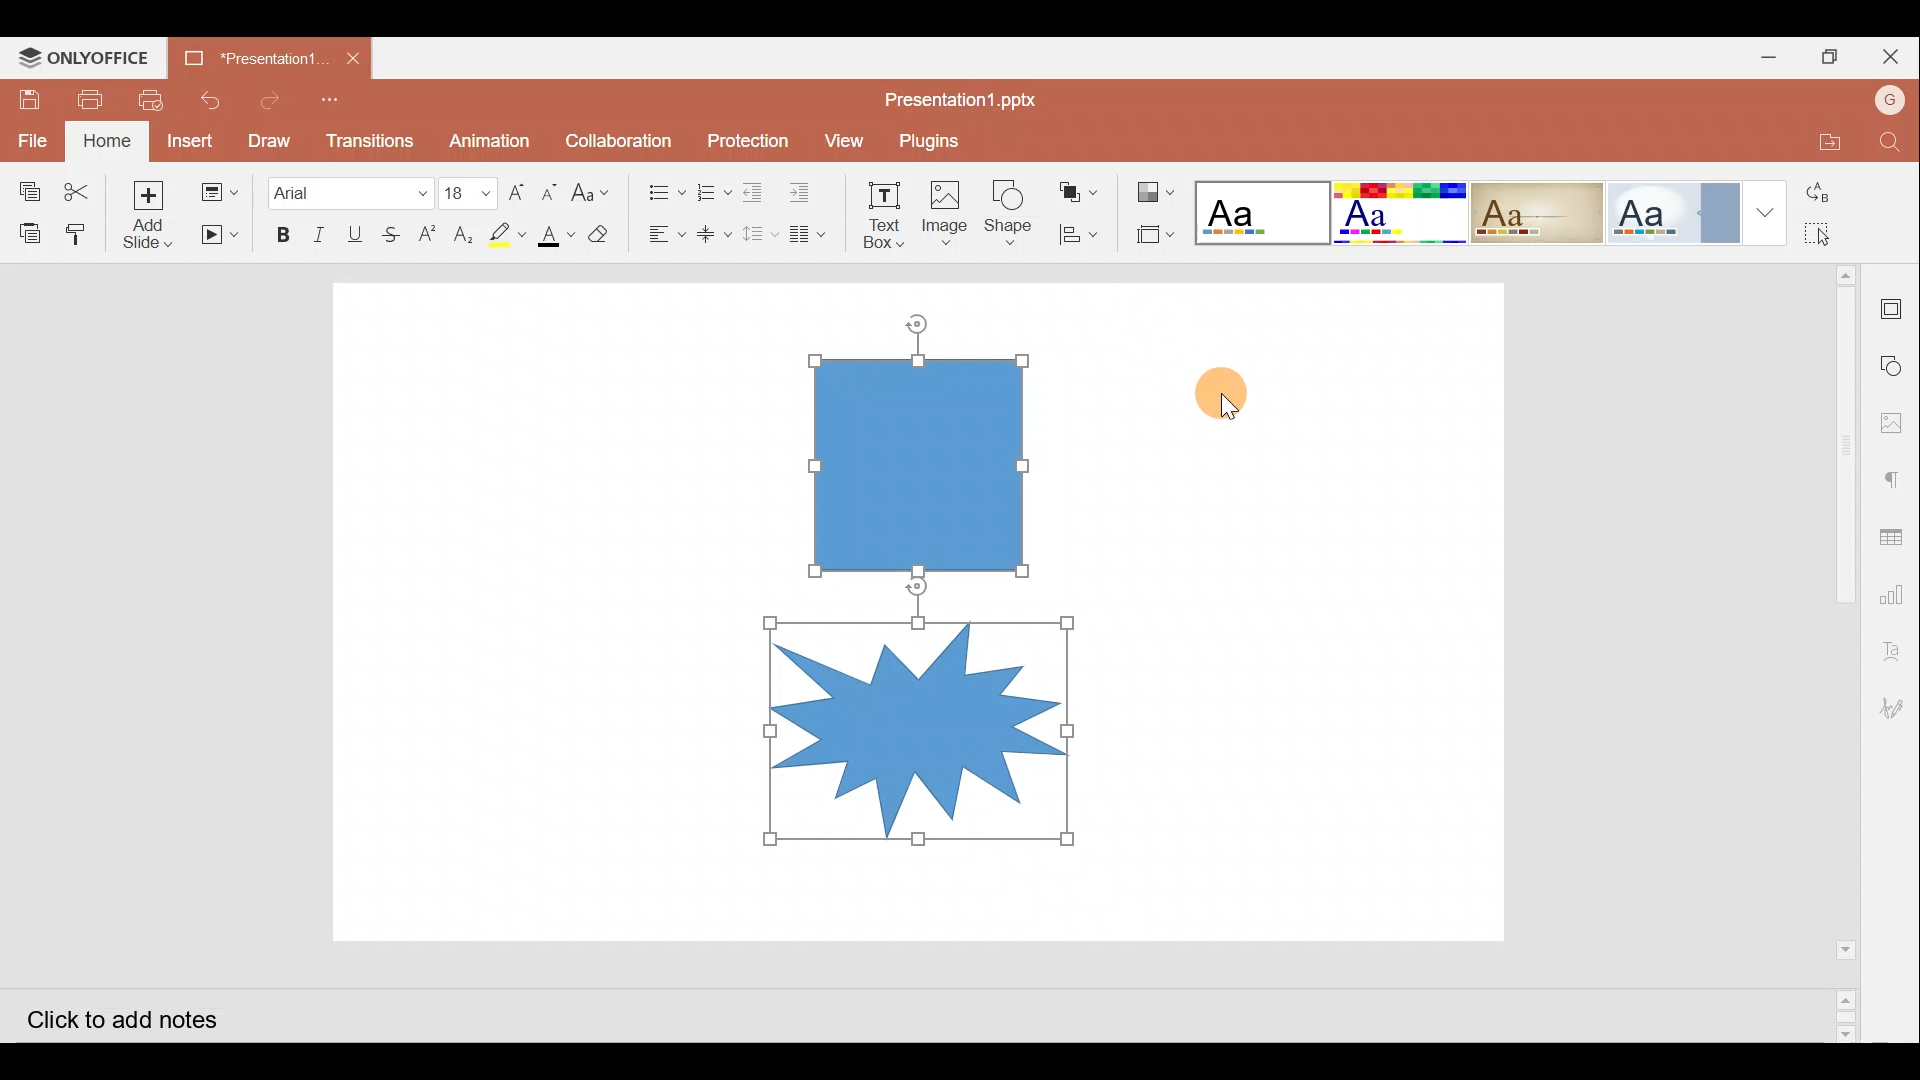  Describe the element at coordinates (659, 187) in the screenshot. I see `Bullets` at that location.